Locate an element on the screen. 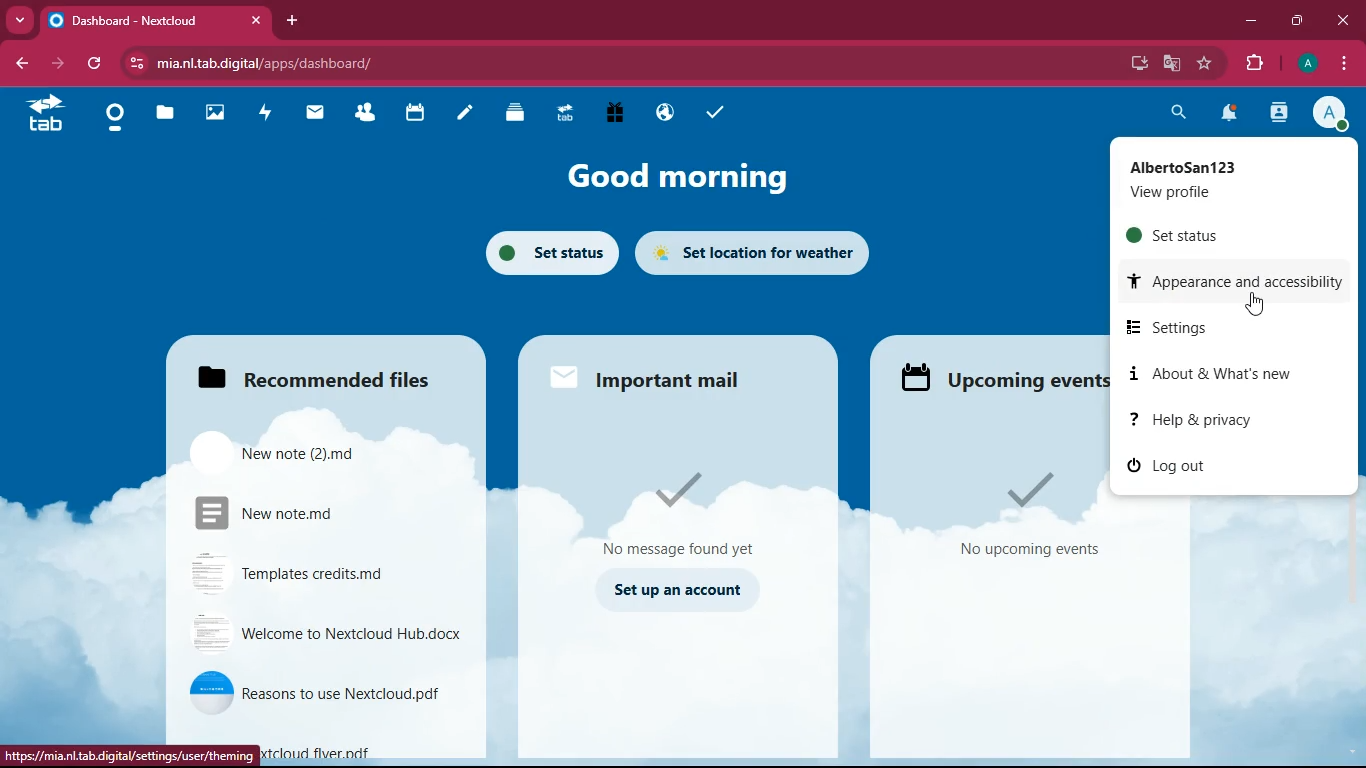  desktop is located at coordinates (1137, 65).